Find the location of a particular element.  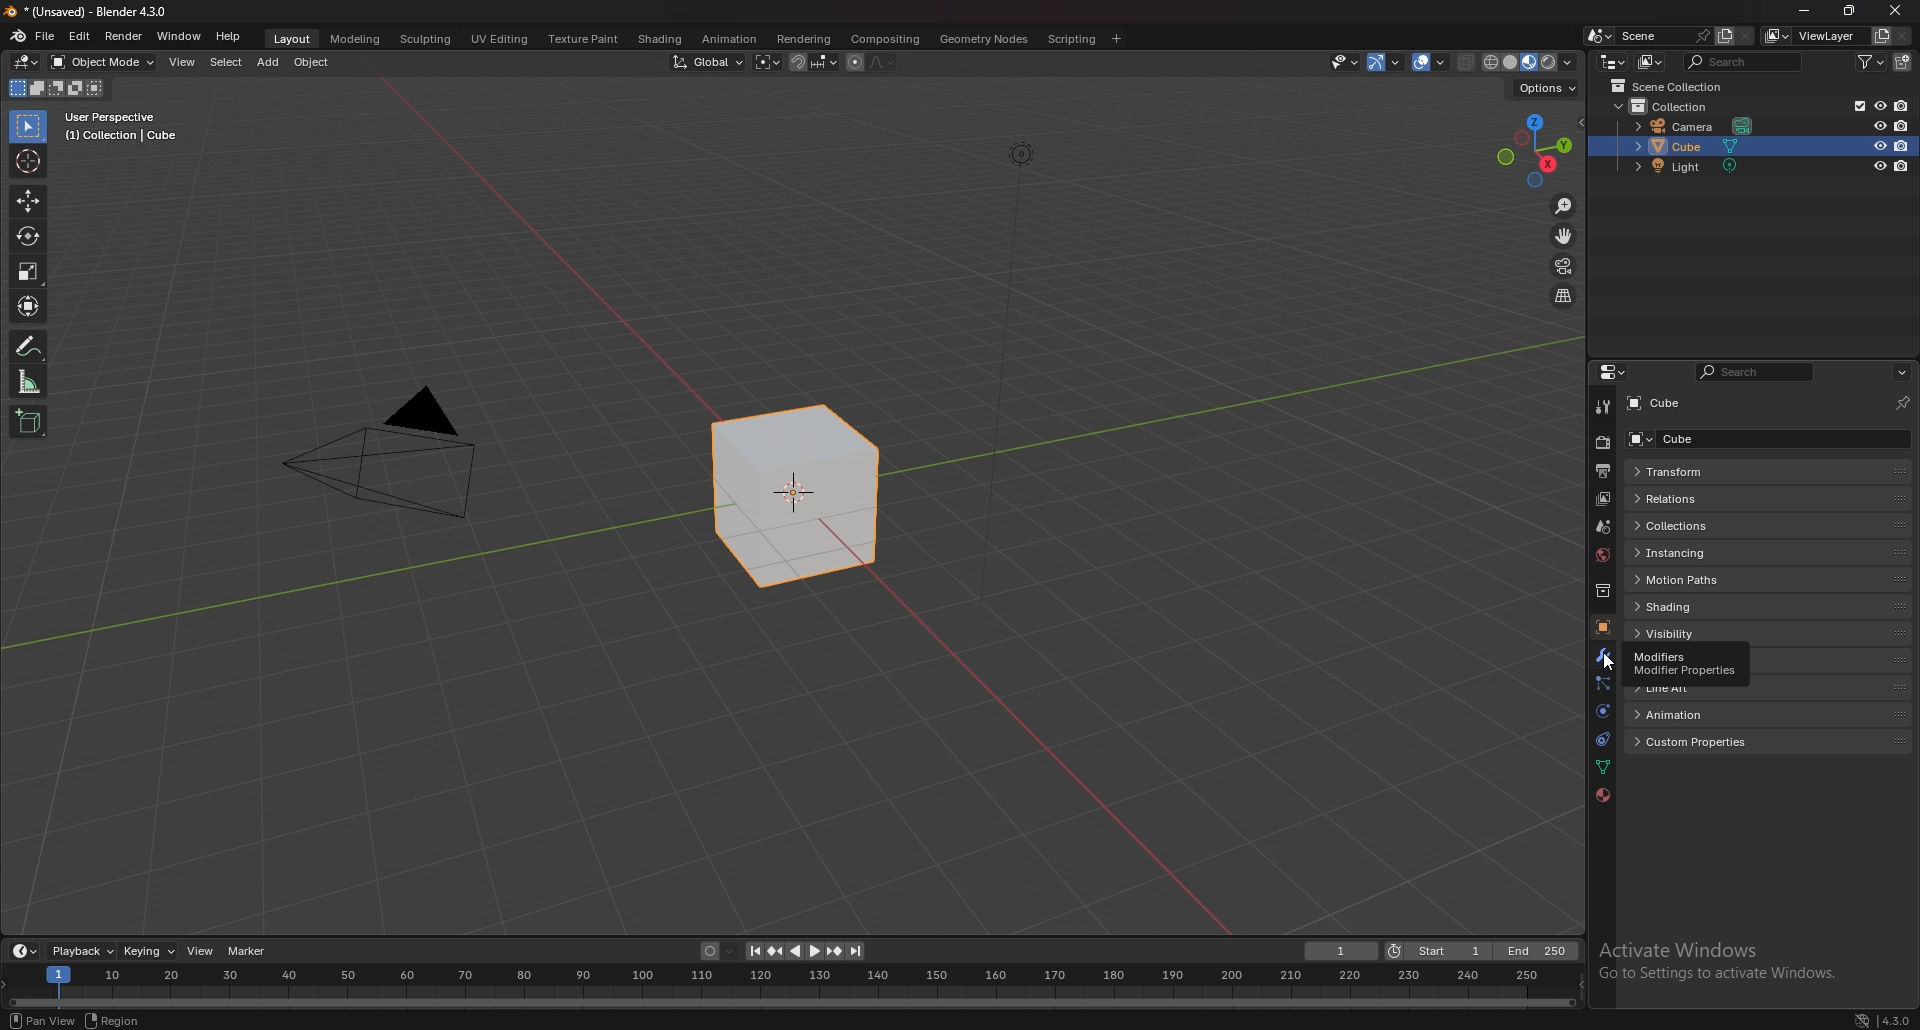

network is located at coordinates (1860, 1018).